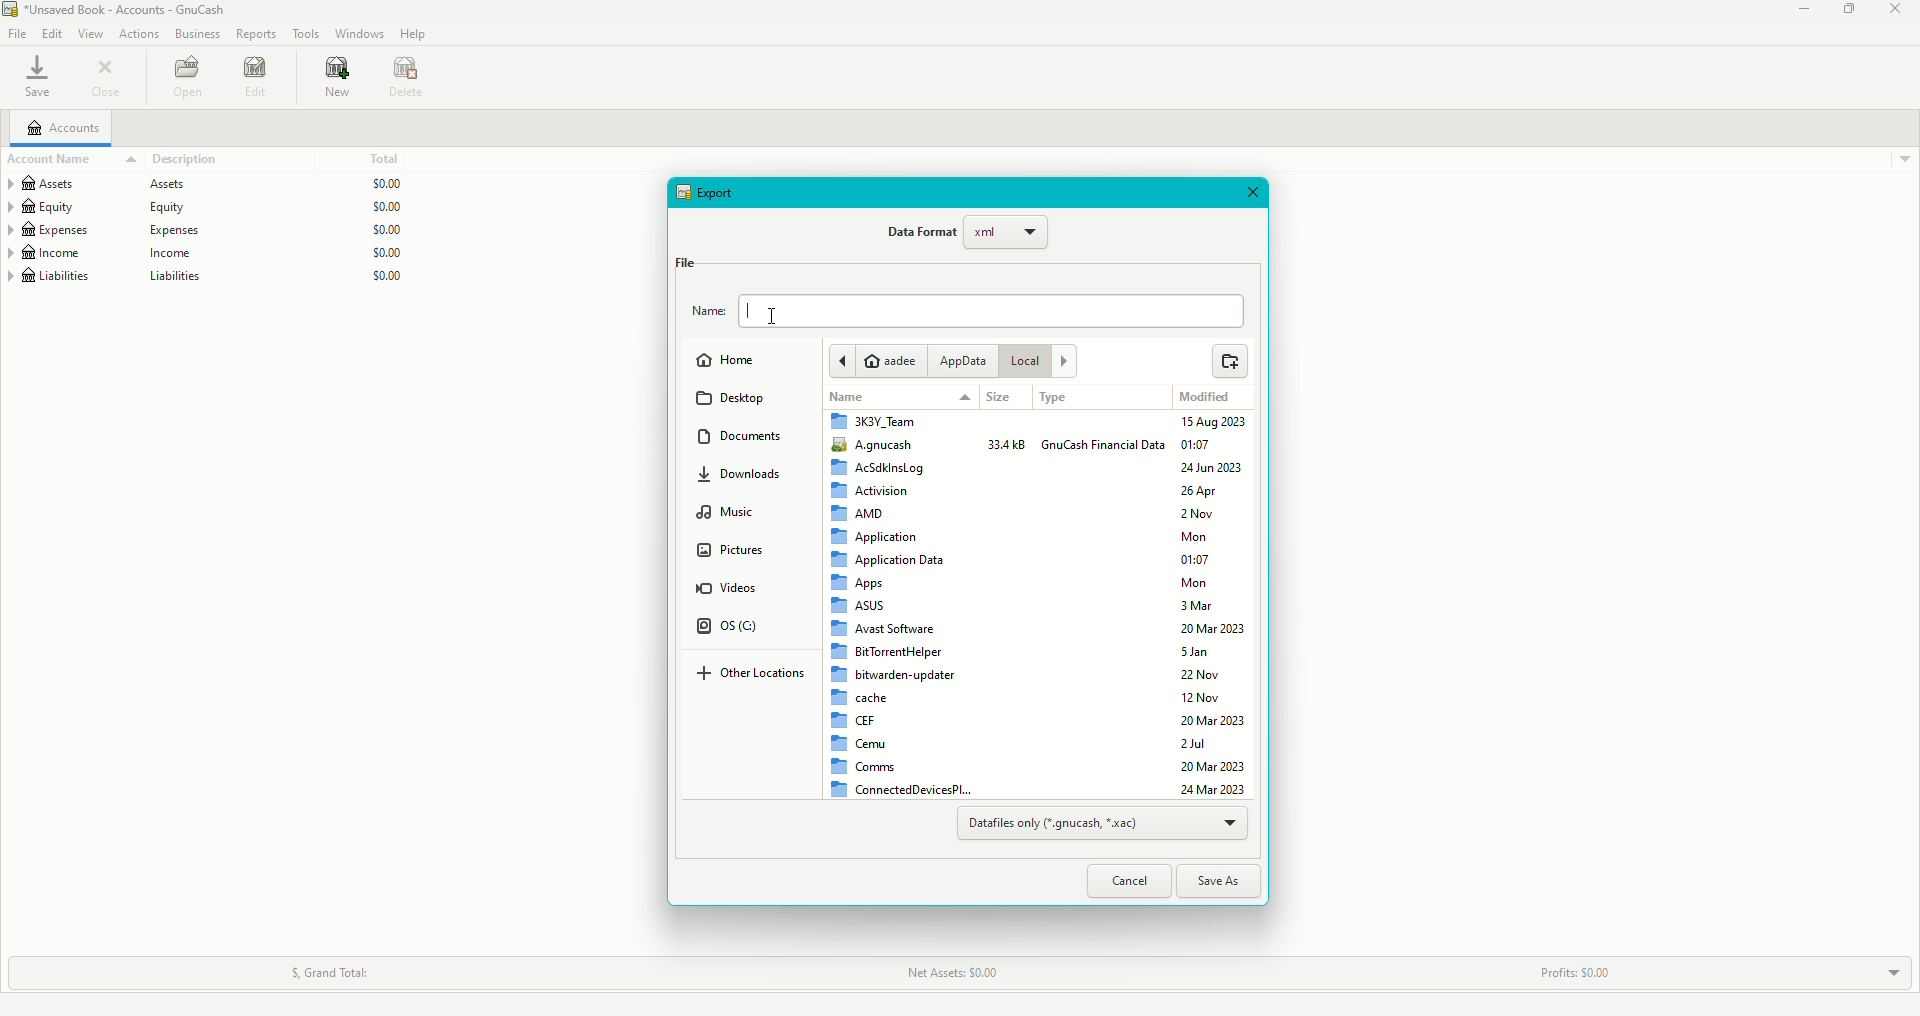 Image resolution: width=1920 pixels, height=1016 pixels. What do you see at coordinates (49, 160) in the screenshot?
I see `Account Name` at bounding box center [49, 160].